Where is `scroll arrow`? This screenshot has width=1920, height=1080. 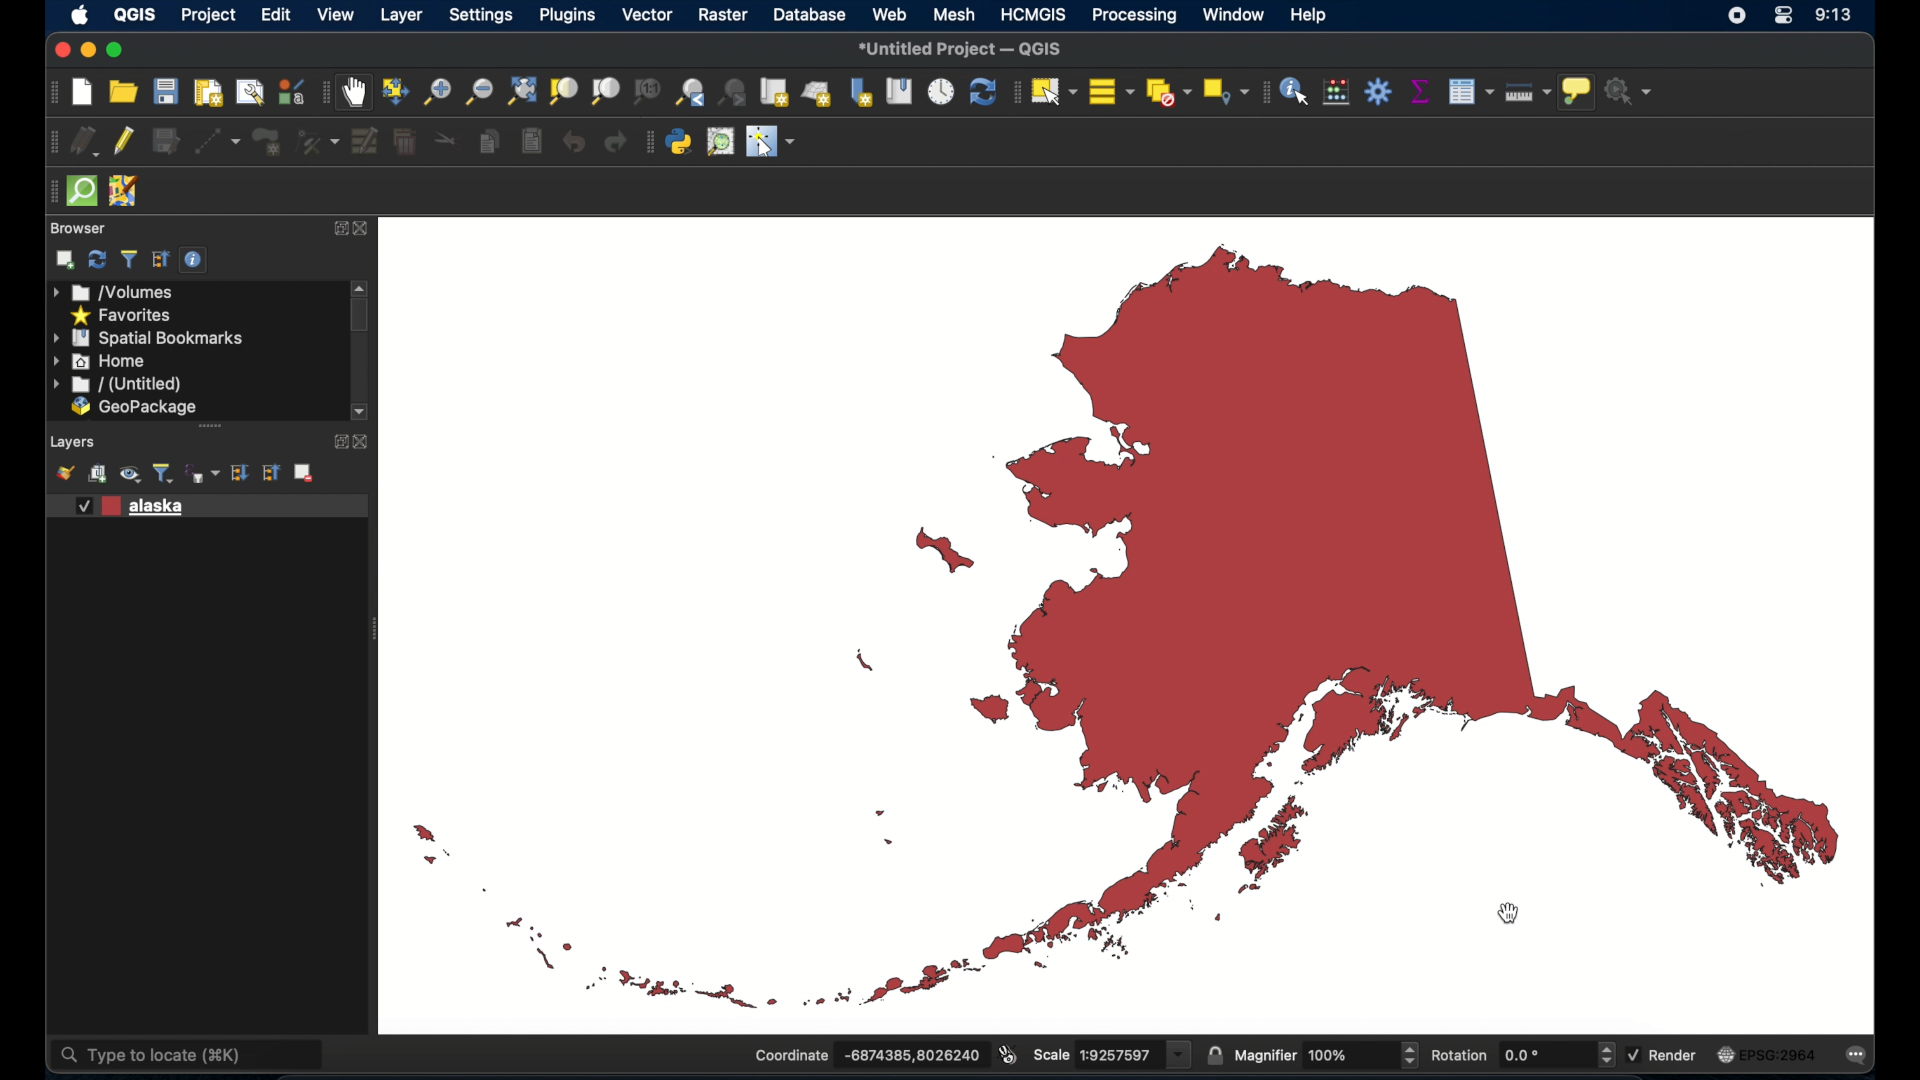 scroll arrow is located at coordinates (362, 285).